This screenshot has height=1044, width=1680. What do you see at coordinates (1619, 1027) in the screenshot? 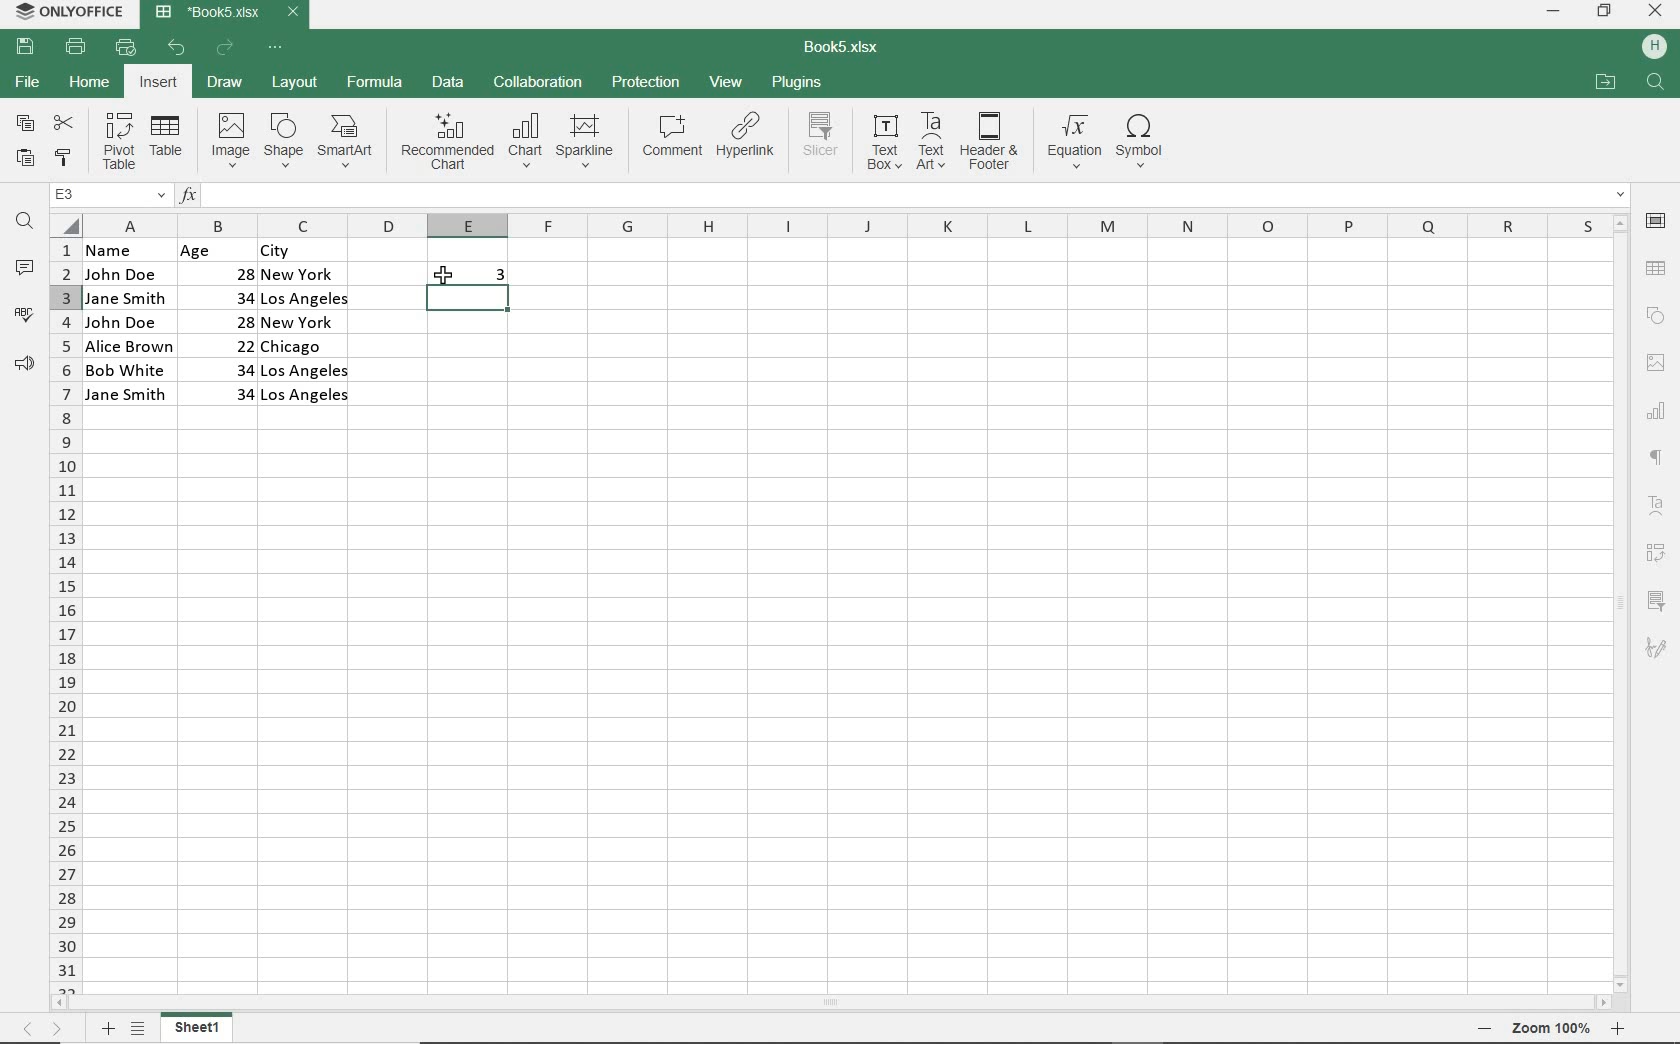
I see `zoom in` at bounding box center [1619, 1027].